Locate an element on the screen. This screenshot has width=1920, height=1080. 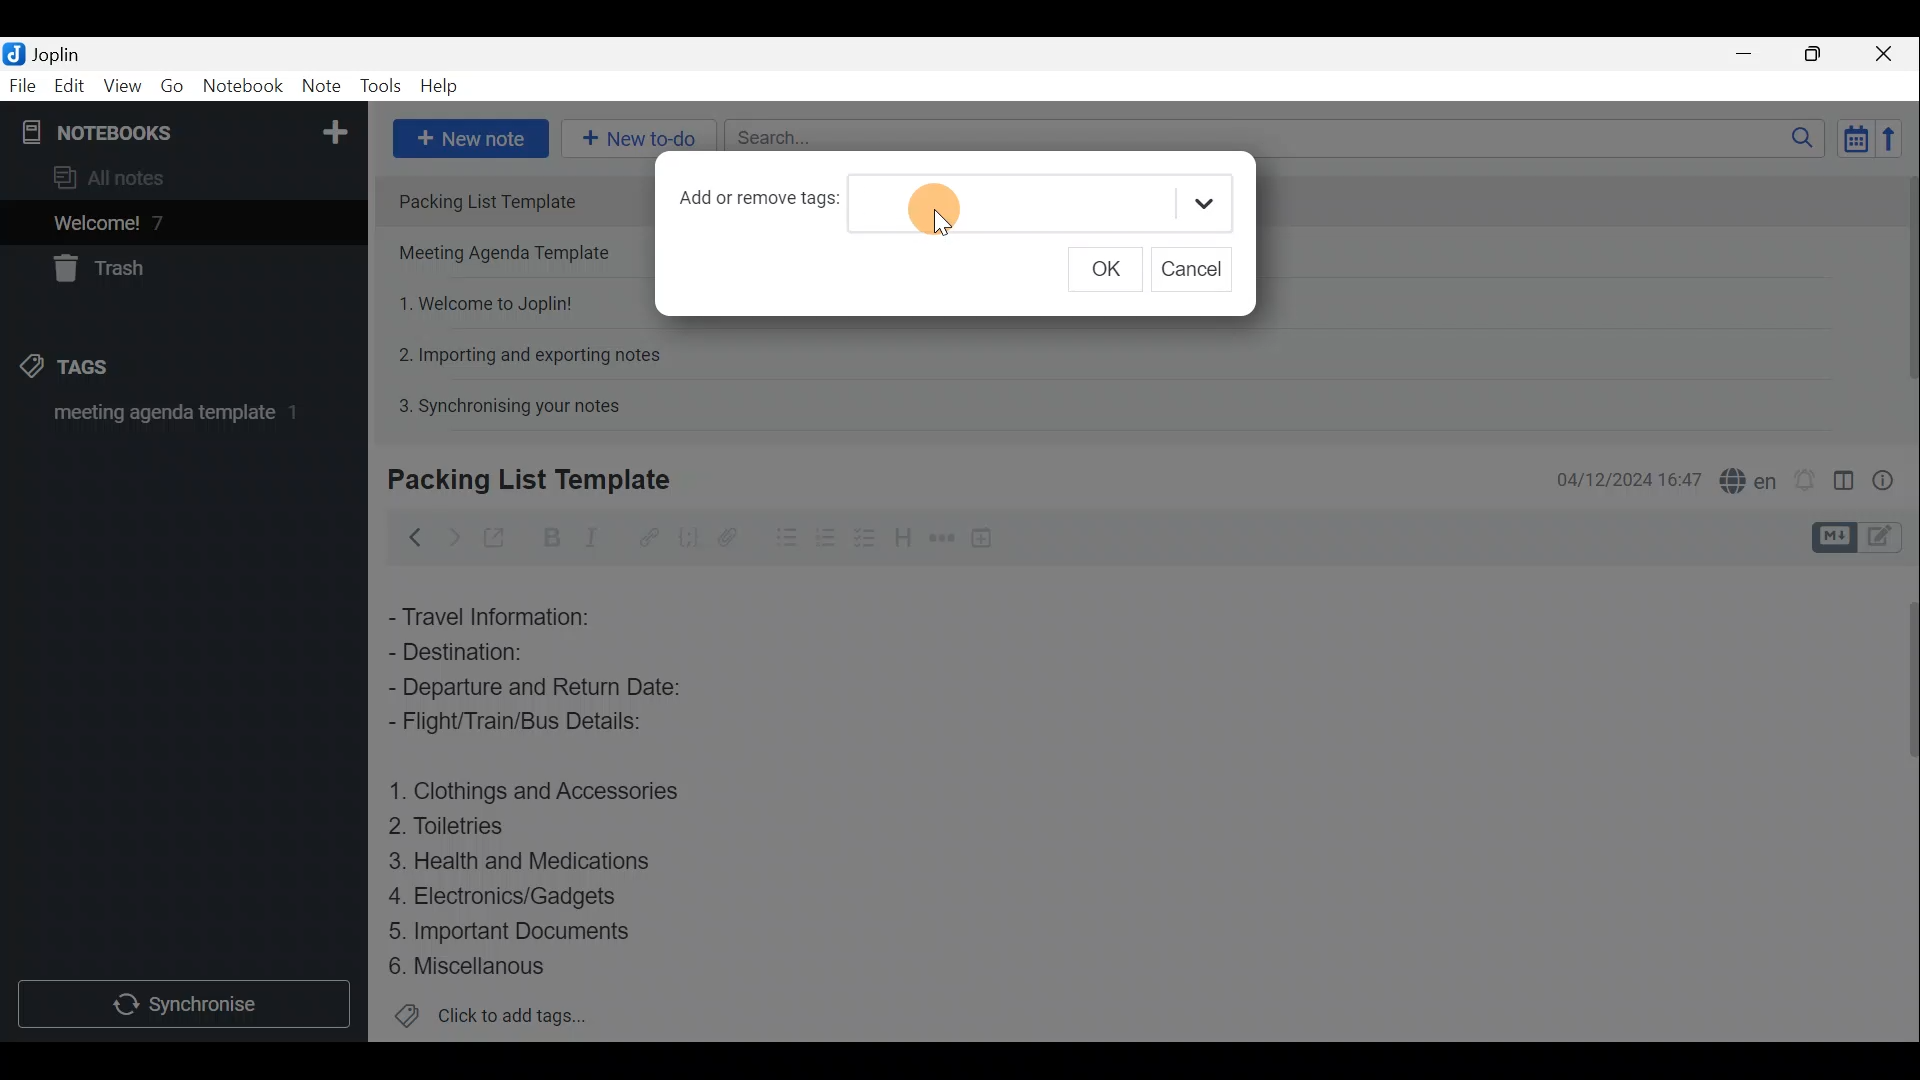
Reverse sort order is located at coordinates (1896, 137).